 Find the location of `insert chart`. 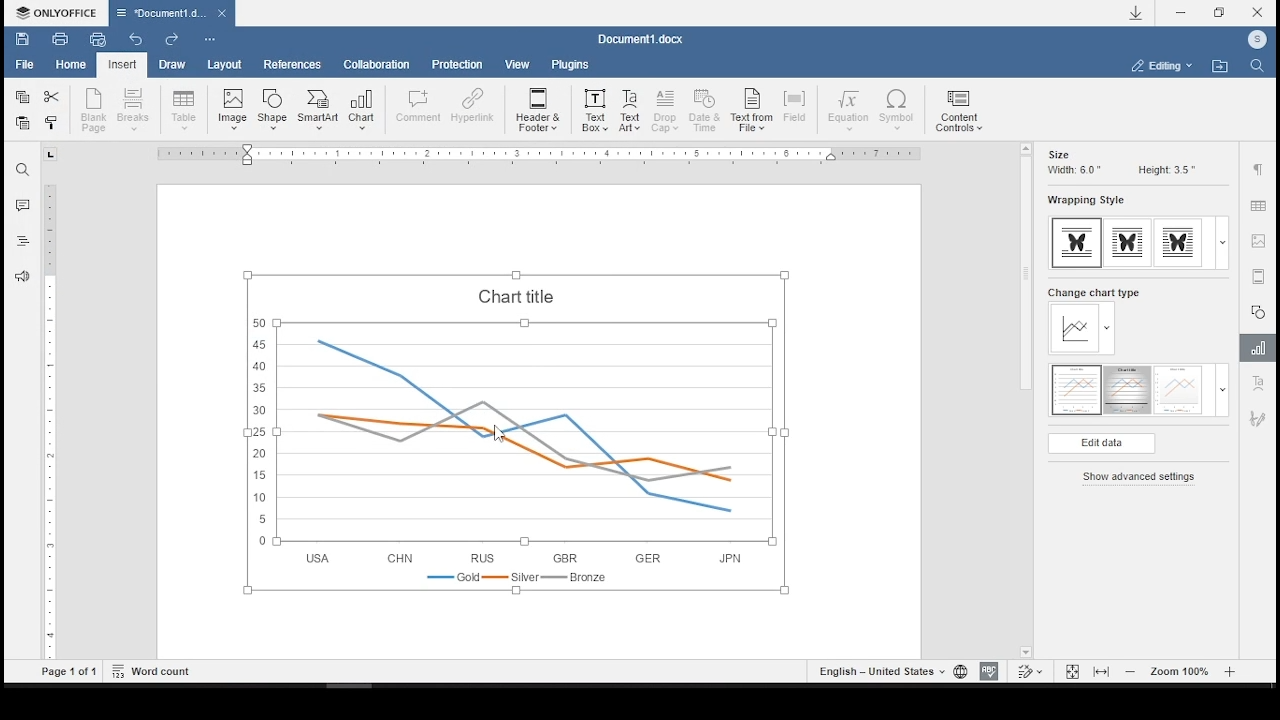

insert chart is located at coordinates (364, 110).